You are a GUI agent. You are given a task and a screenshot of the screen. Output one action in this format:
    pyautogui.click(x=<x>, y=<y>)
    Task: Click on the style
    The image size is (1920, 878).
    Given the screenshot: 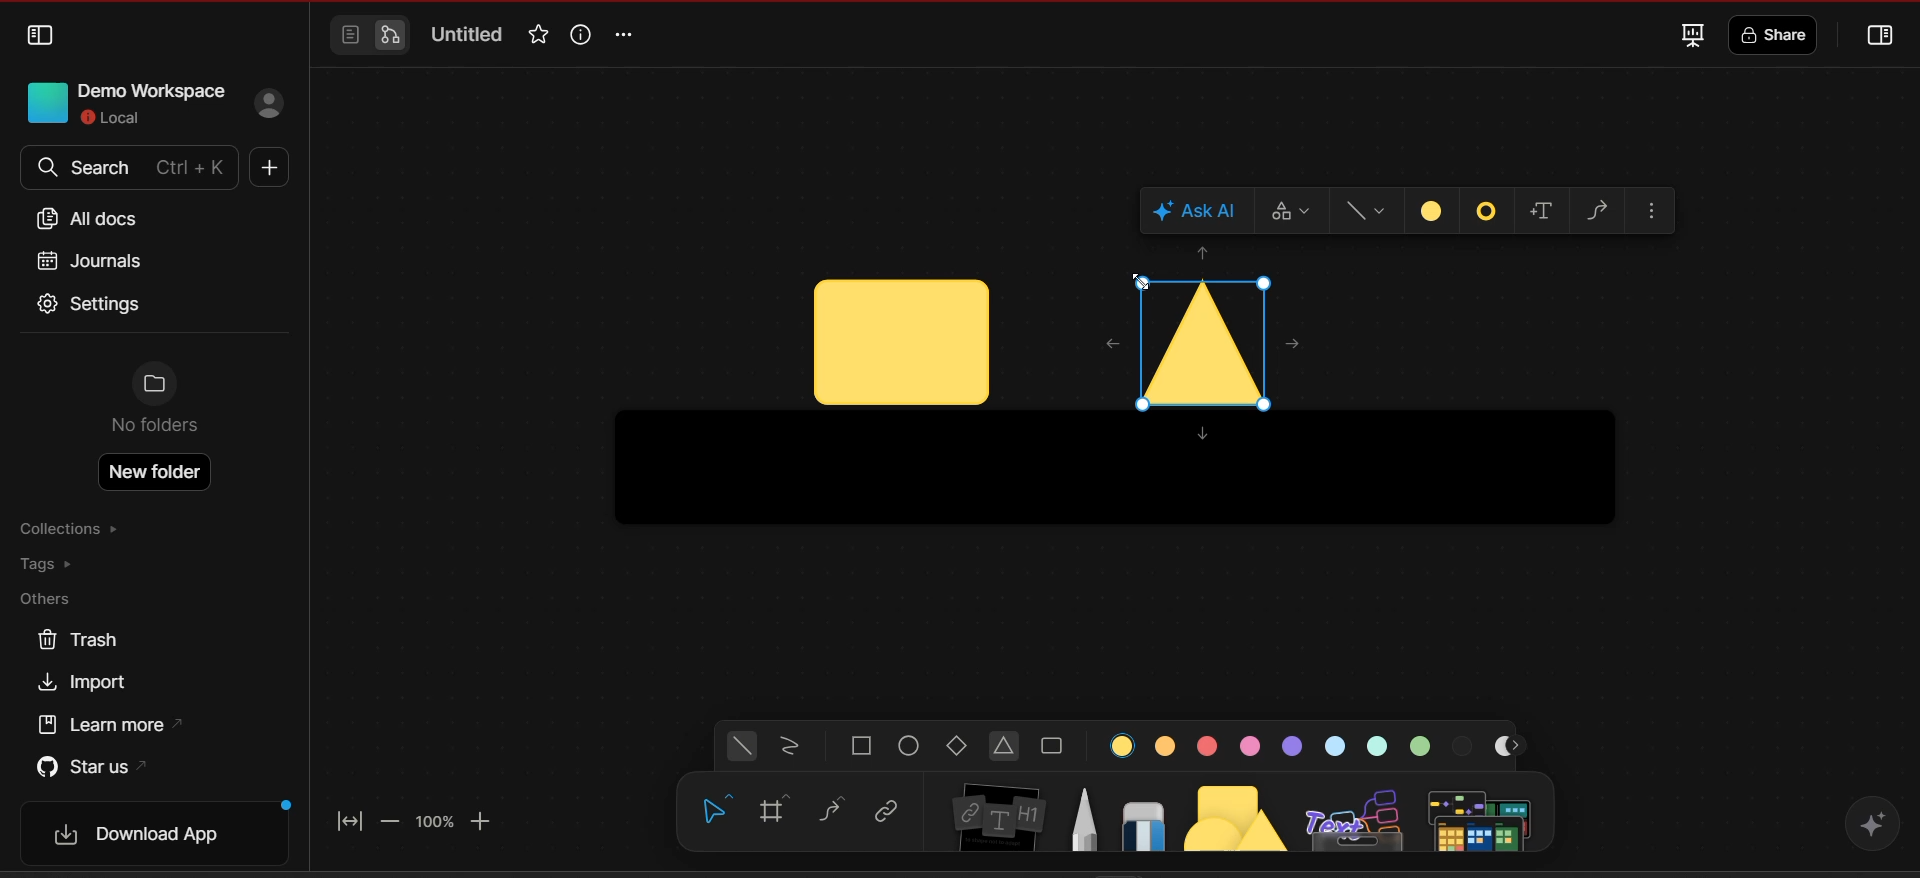 What is the action you would take?
    pyautogui.click(x=1372, y=211)
    